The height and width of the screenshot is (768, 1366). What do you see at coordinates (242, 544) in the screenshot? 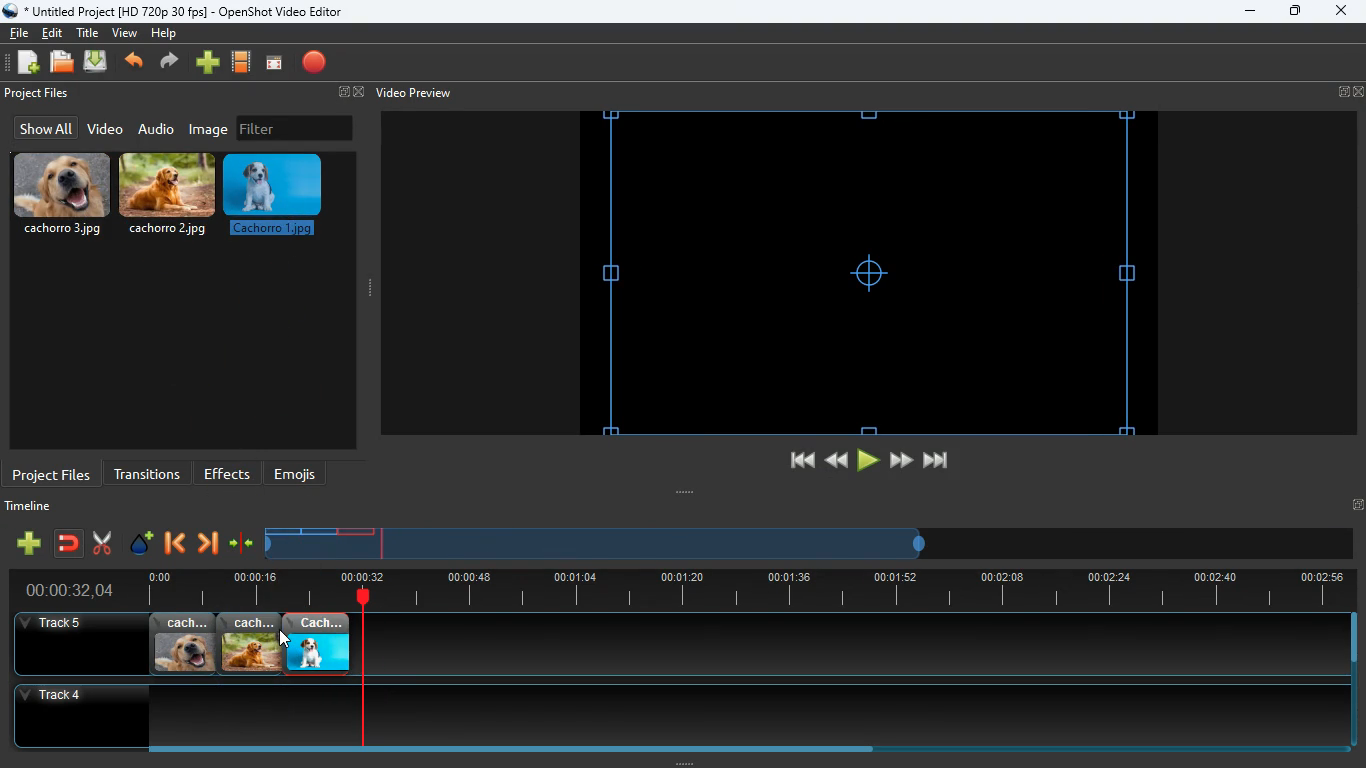
I see `compress` at bounding box center [242, 544].